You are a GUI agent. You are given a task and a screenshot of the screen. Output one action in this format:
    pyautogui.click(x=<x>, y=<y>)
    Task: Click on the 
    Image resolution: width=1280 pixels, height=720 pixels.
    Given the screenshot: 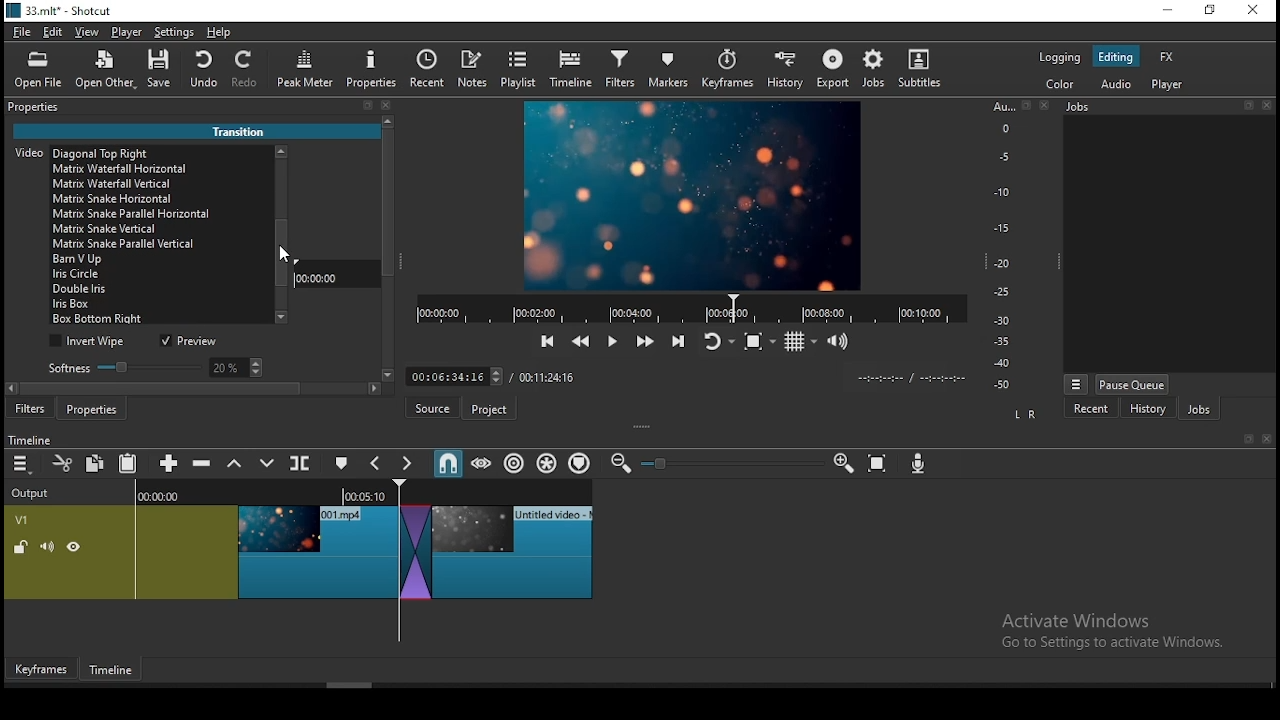 What is the action you would take?
    pyautogui.click(x=662, y=464)
    